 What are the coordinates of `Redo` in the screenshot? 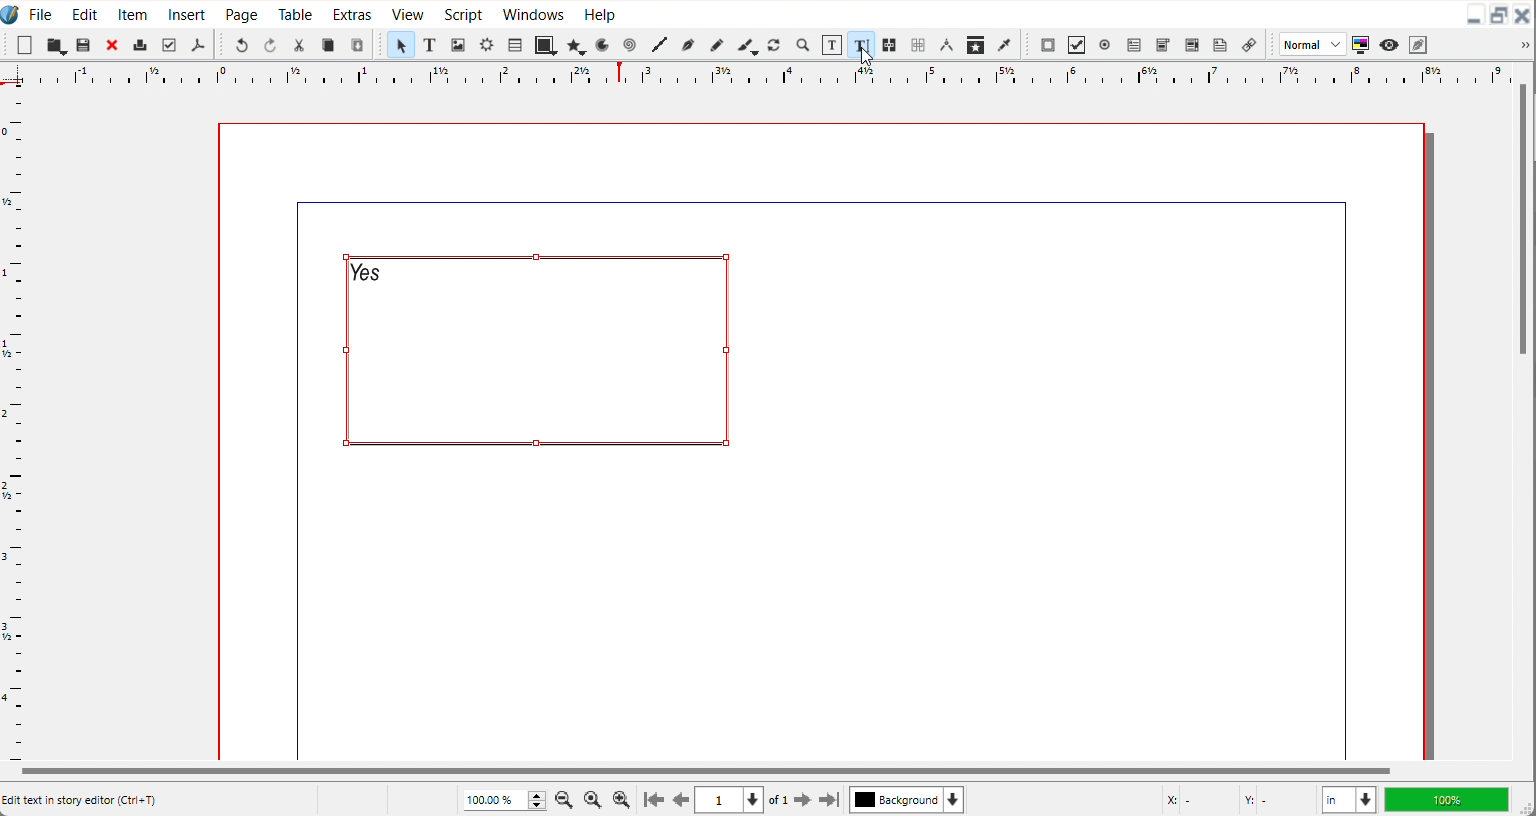 It's located at (269, 44).